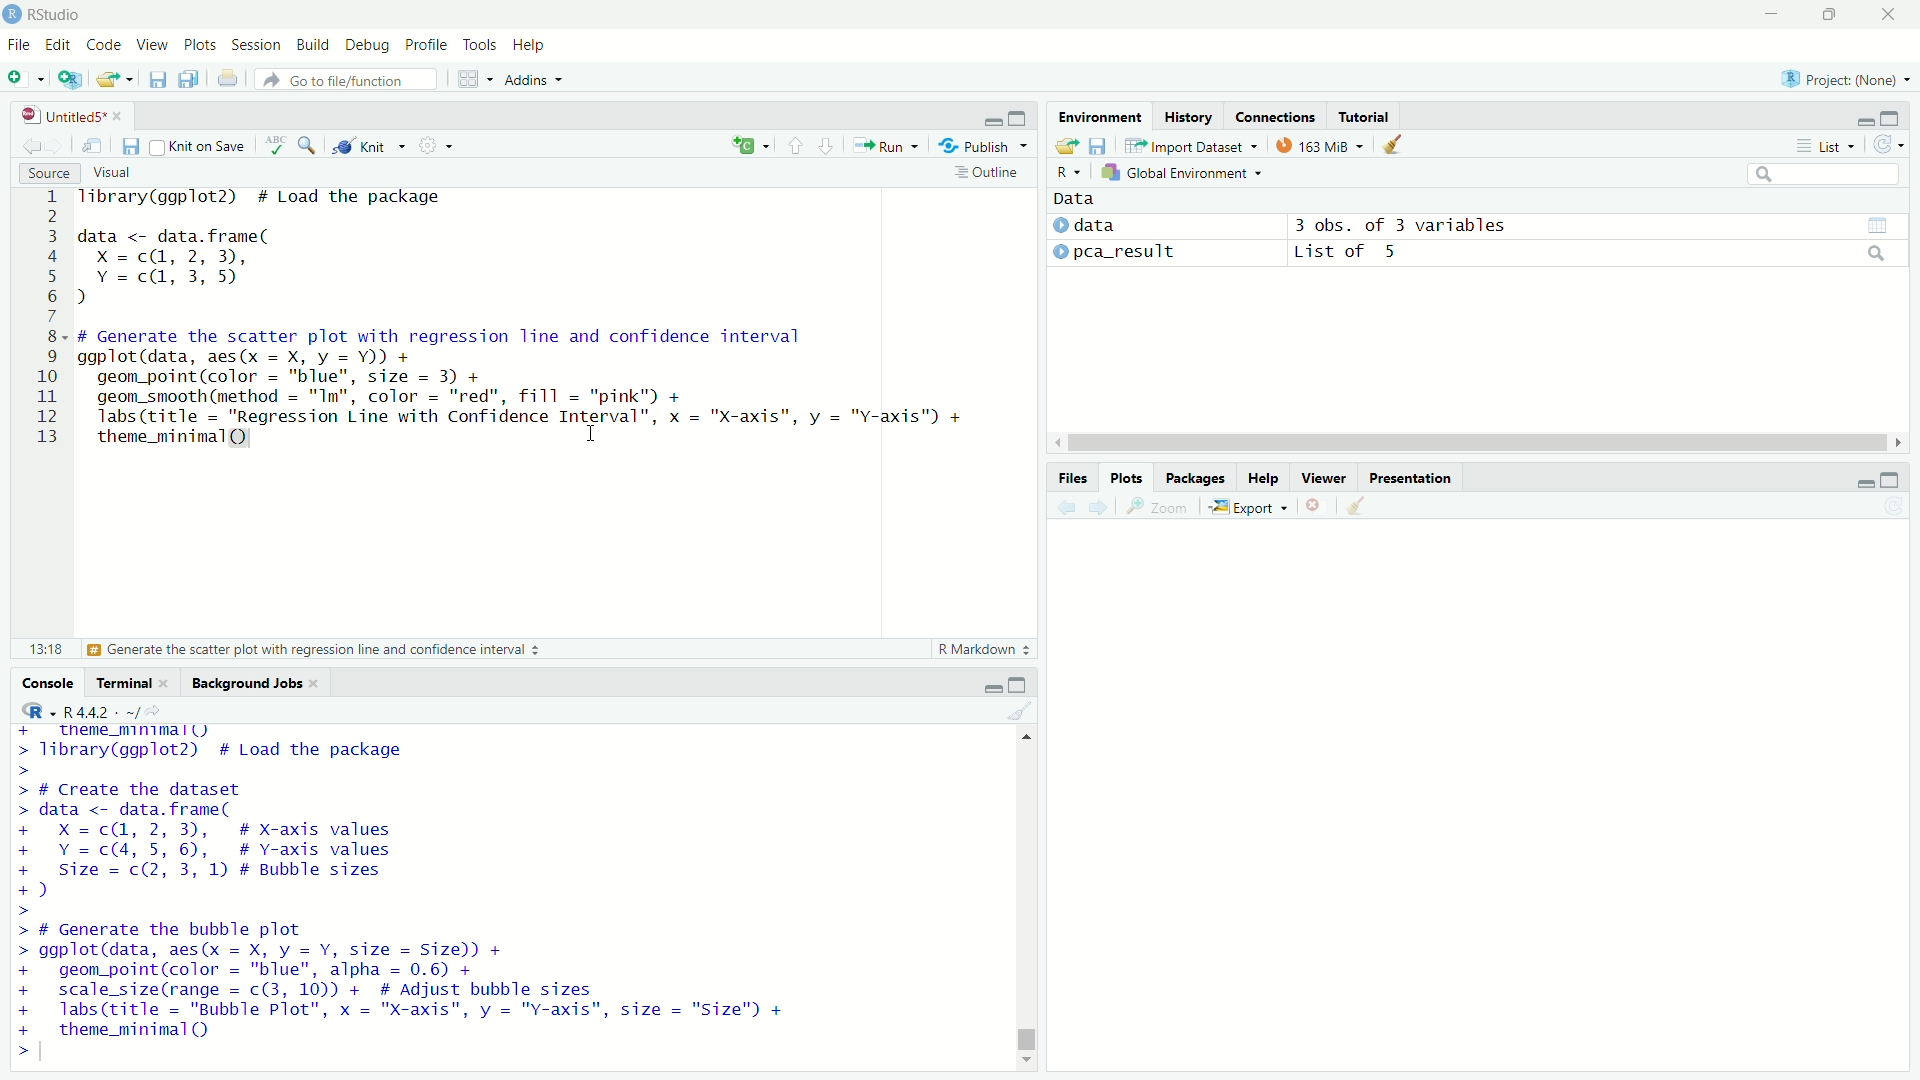 This screenshot has width=1920, height=1080. Describe the element at coordinates (990, 685) in the screenshot. I see `minimize` at that location.